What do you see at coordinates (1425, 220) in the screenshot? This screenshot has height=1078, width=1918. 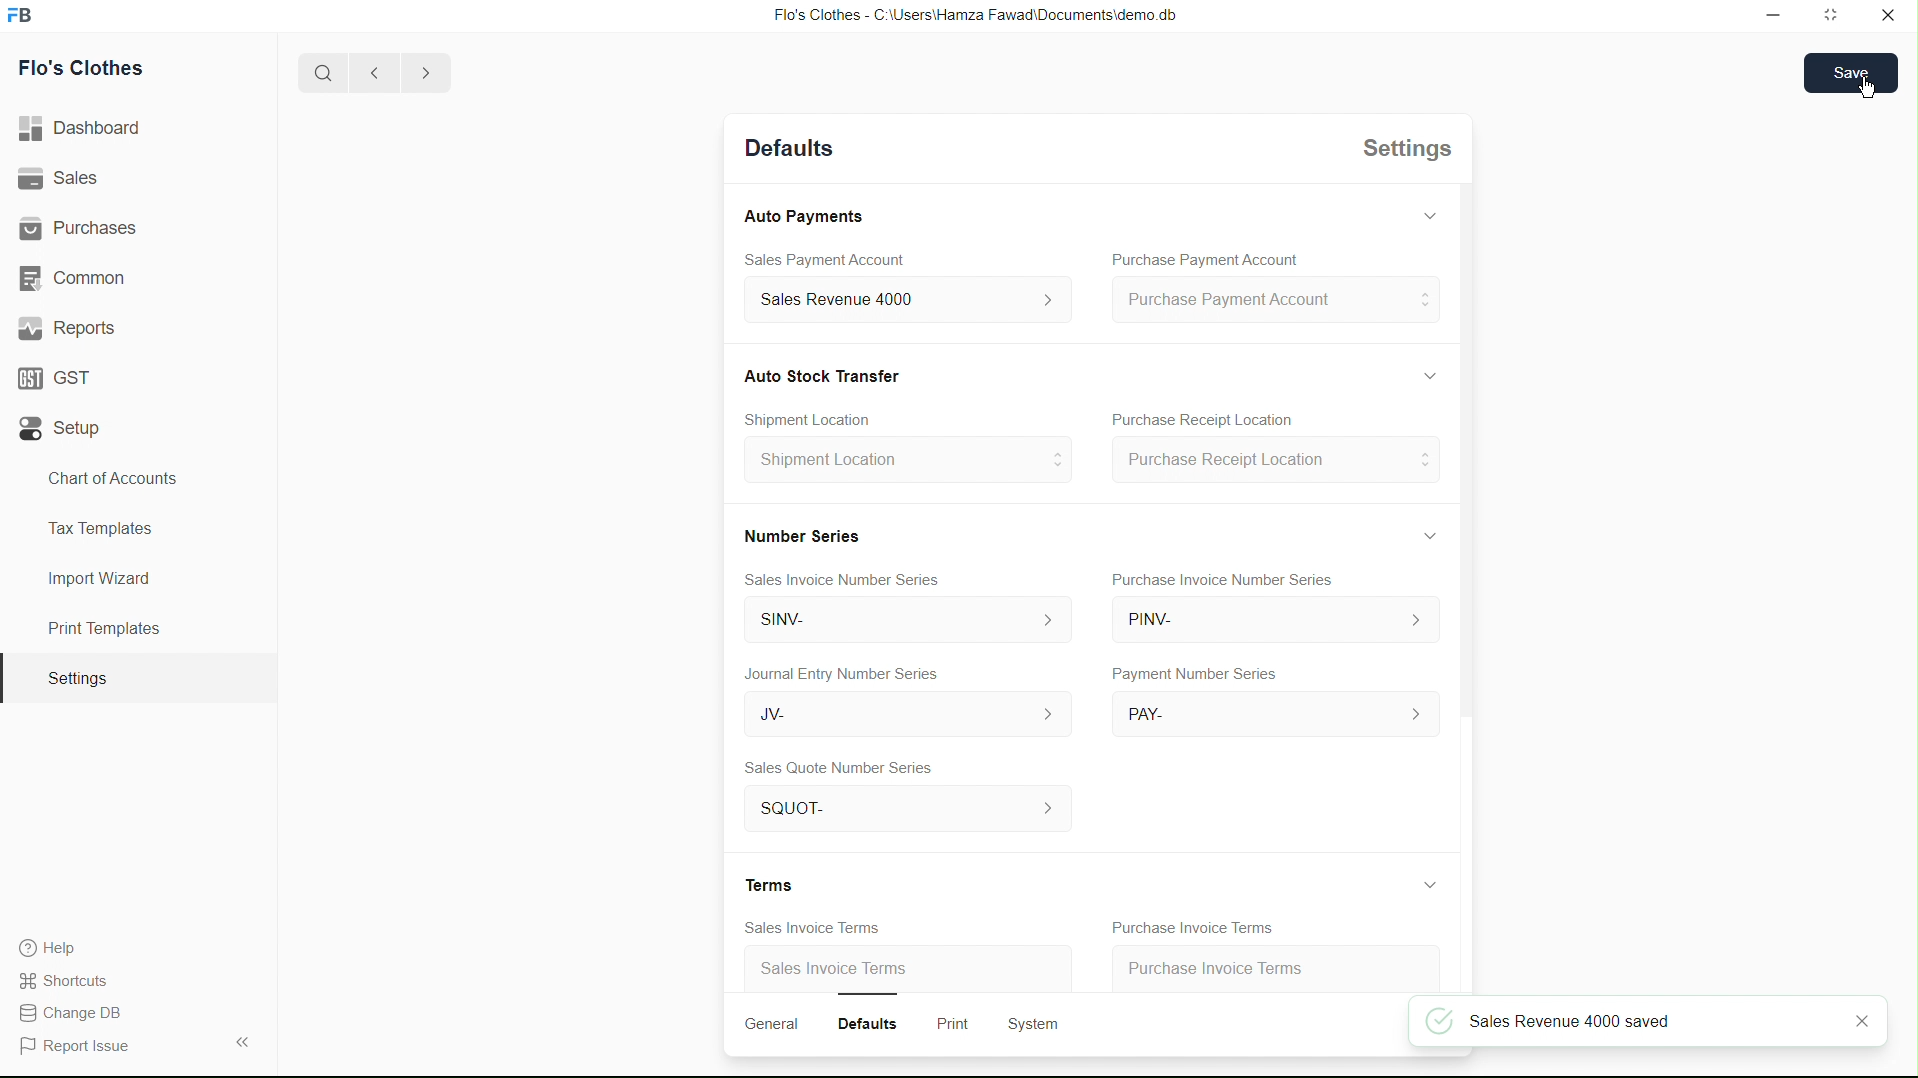 I see `Hide ` at bounding box center [1425, 220].